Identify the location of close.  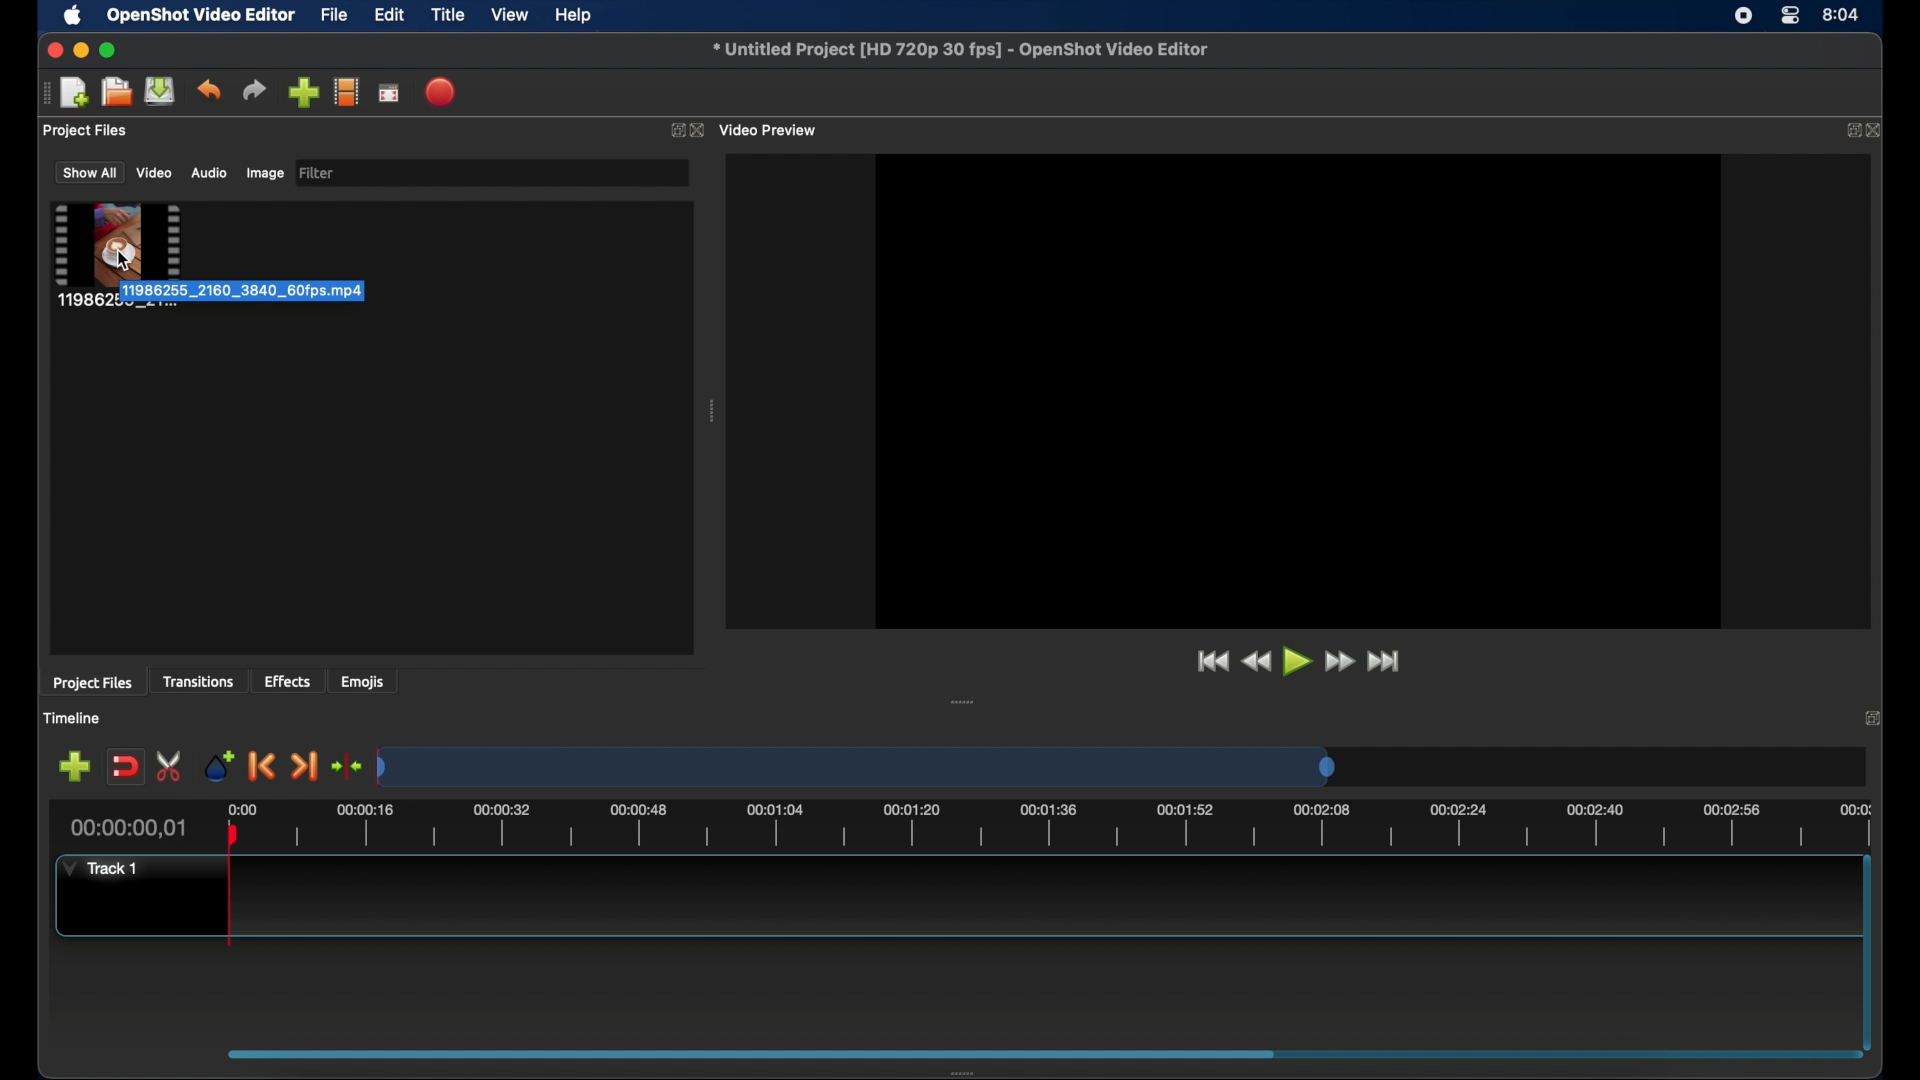
(1878, 131).